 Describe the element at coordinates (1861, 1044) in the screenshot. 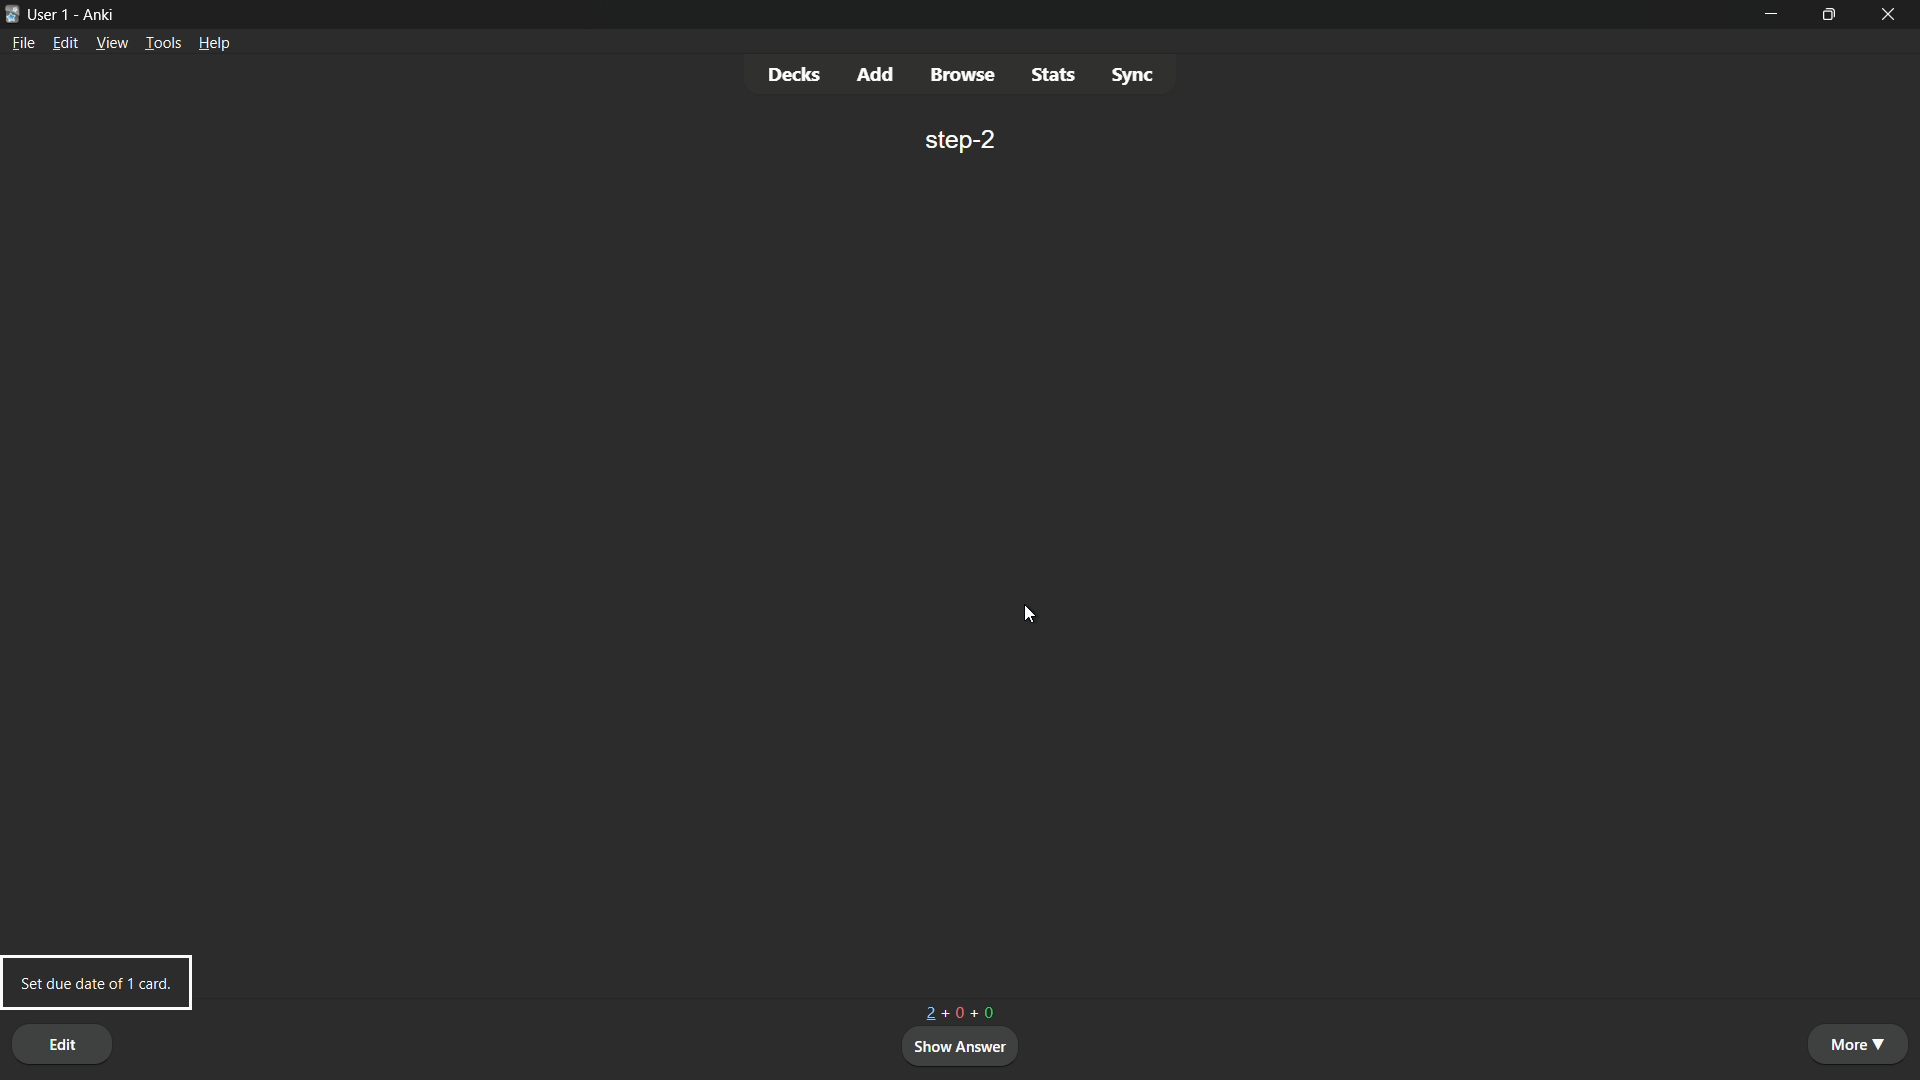

I see `more` at that location.